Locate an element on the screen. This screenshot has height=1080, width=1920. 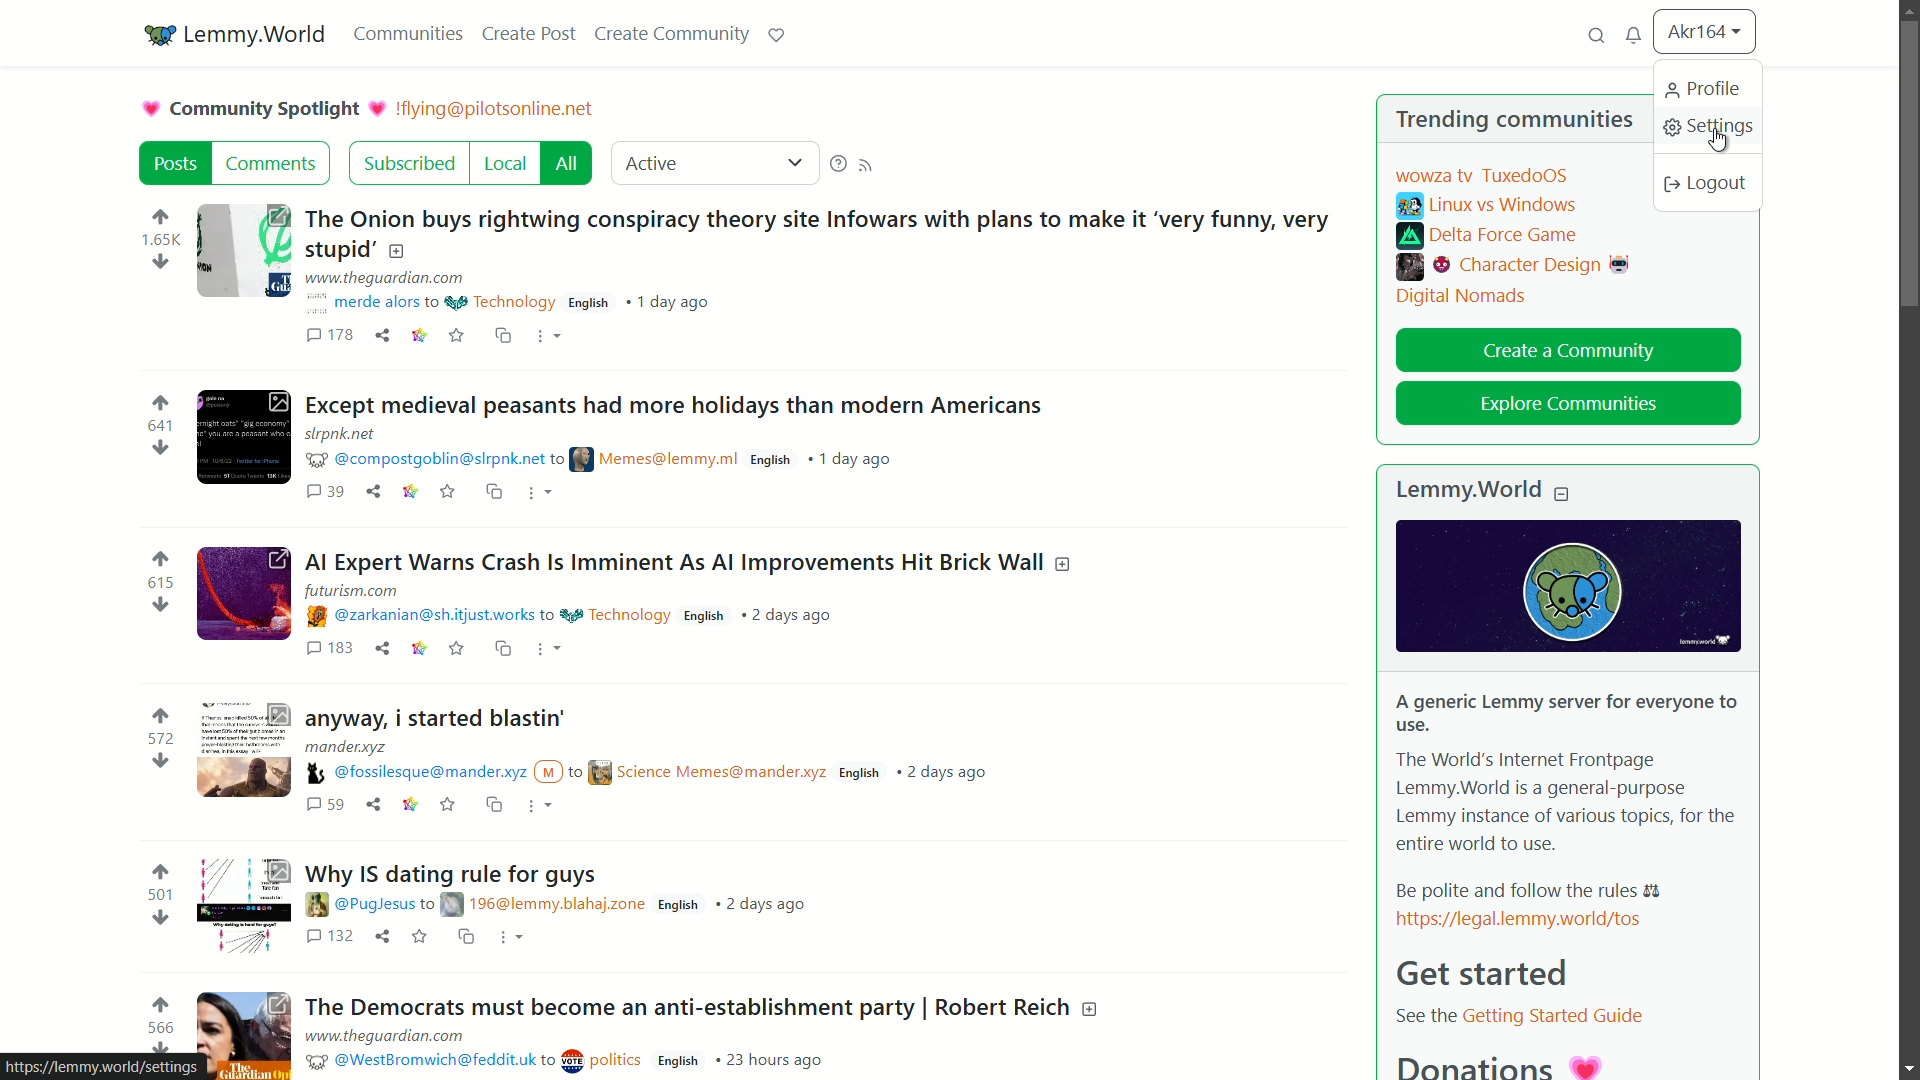
downvote is located at coordinates (161, 263).